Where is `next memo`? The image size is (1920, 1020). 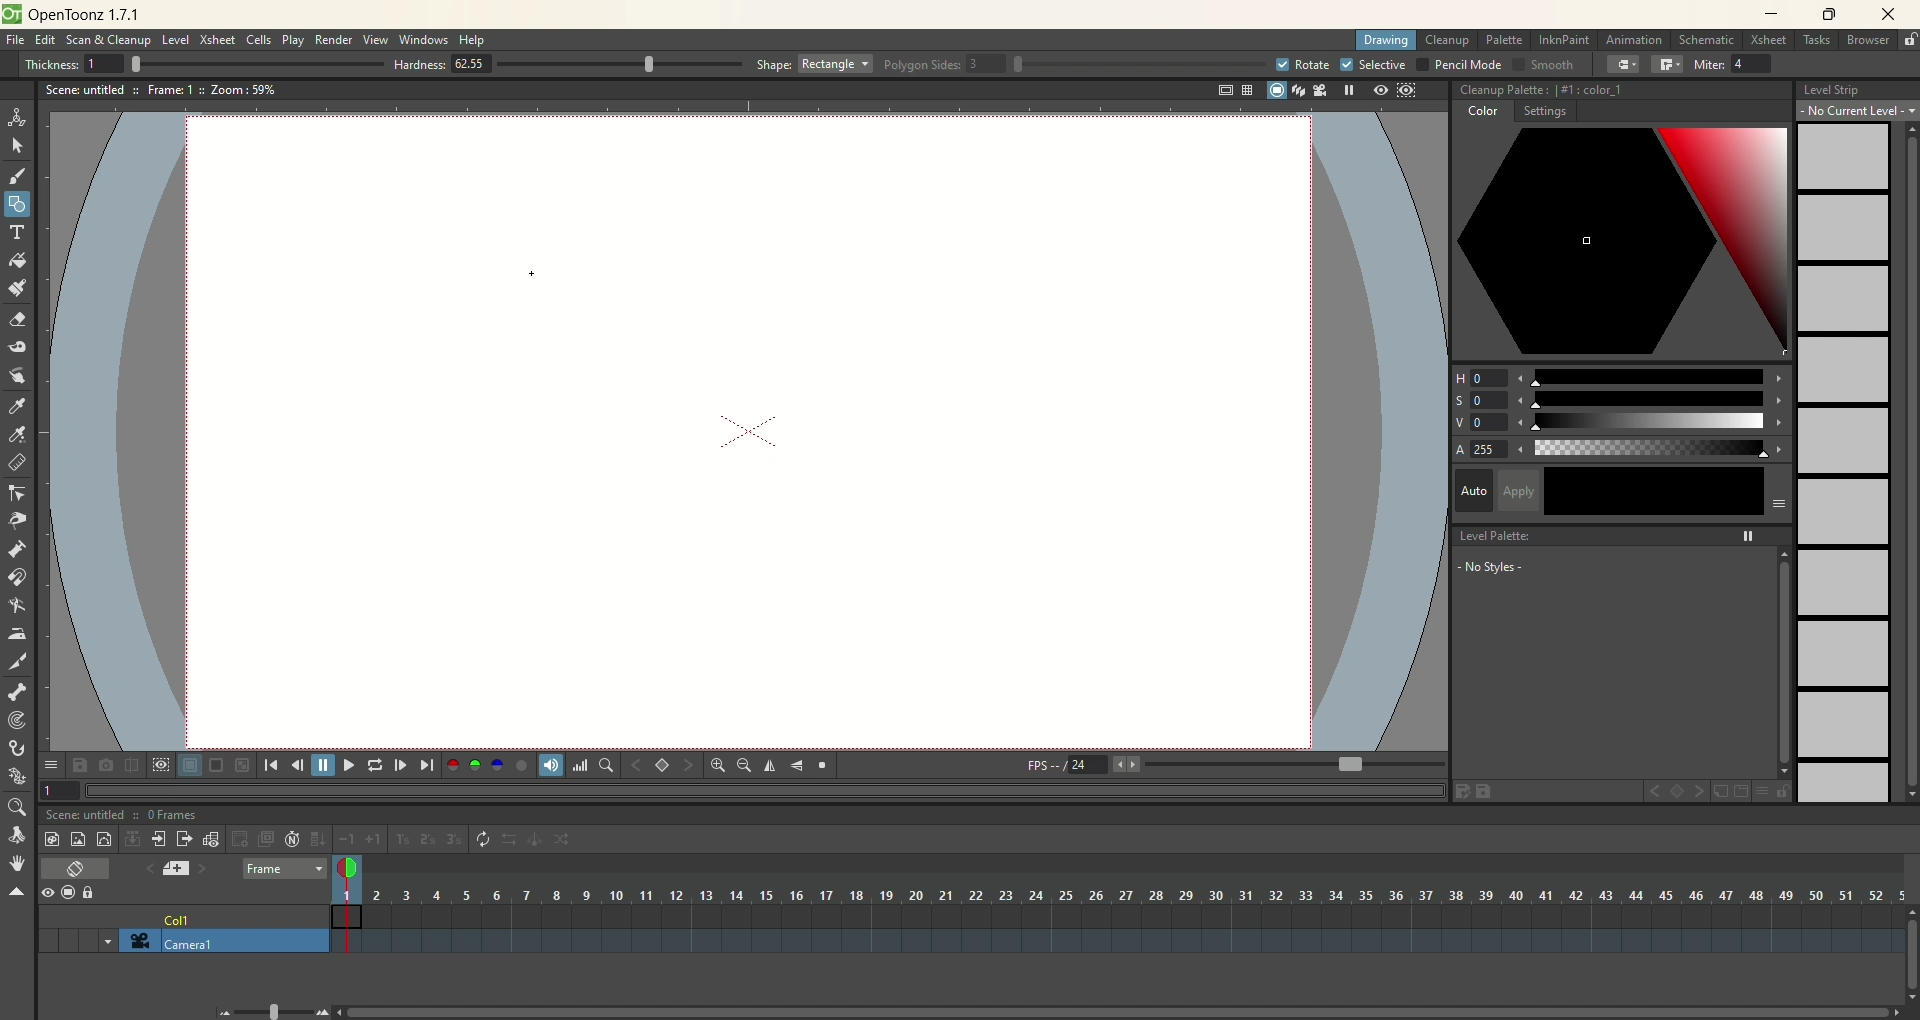
next memo is located at coordinates (203, 871).